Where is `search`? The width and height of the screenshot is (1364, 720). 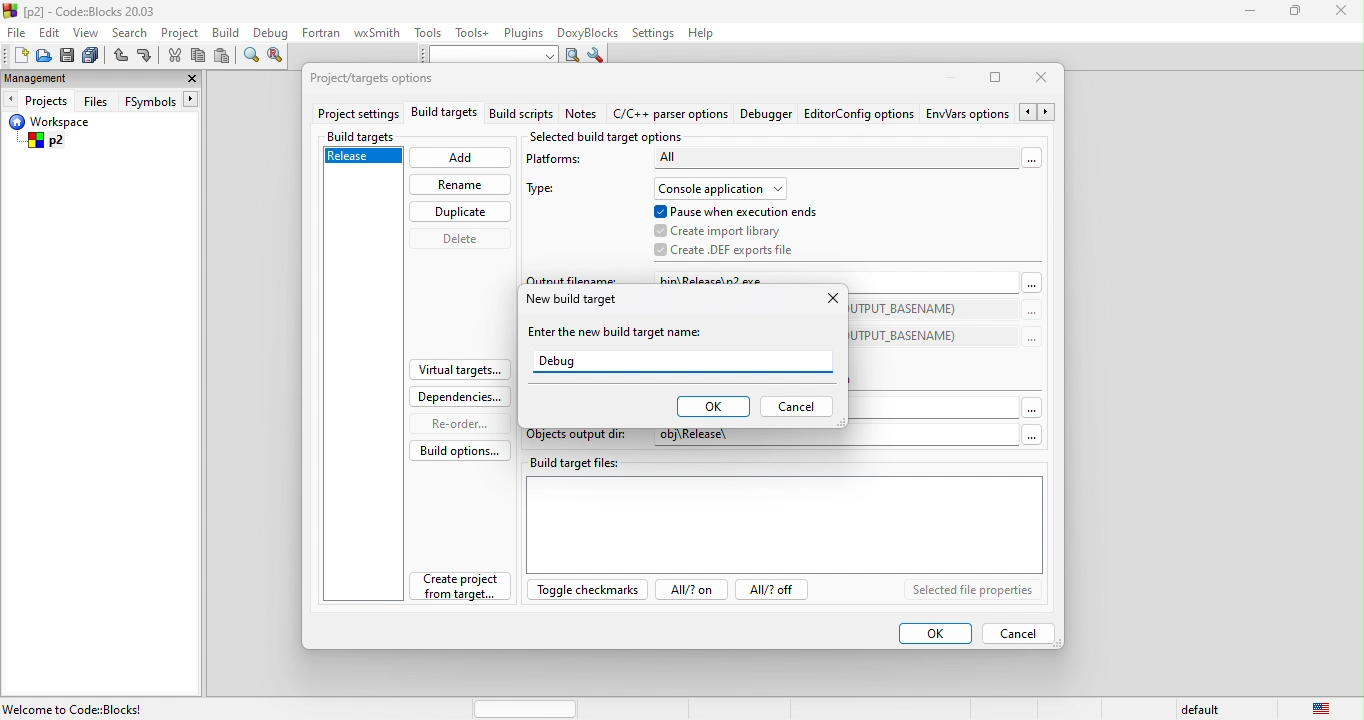 search is located at coordinates (131, 32).